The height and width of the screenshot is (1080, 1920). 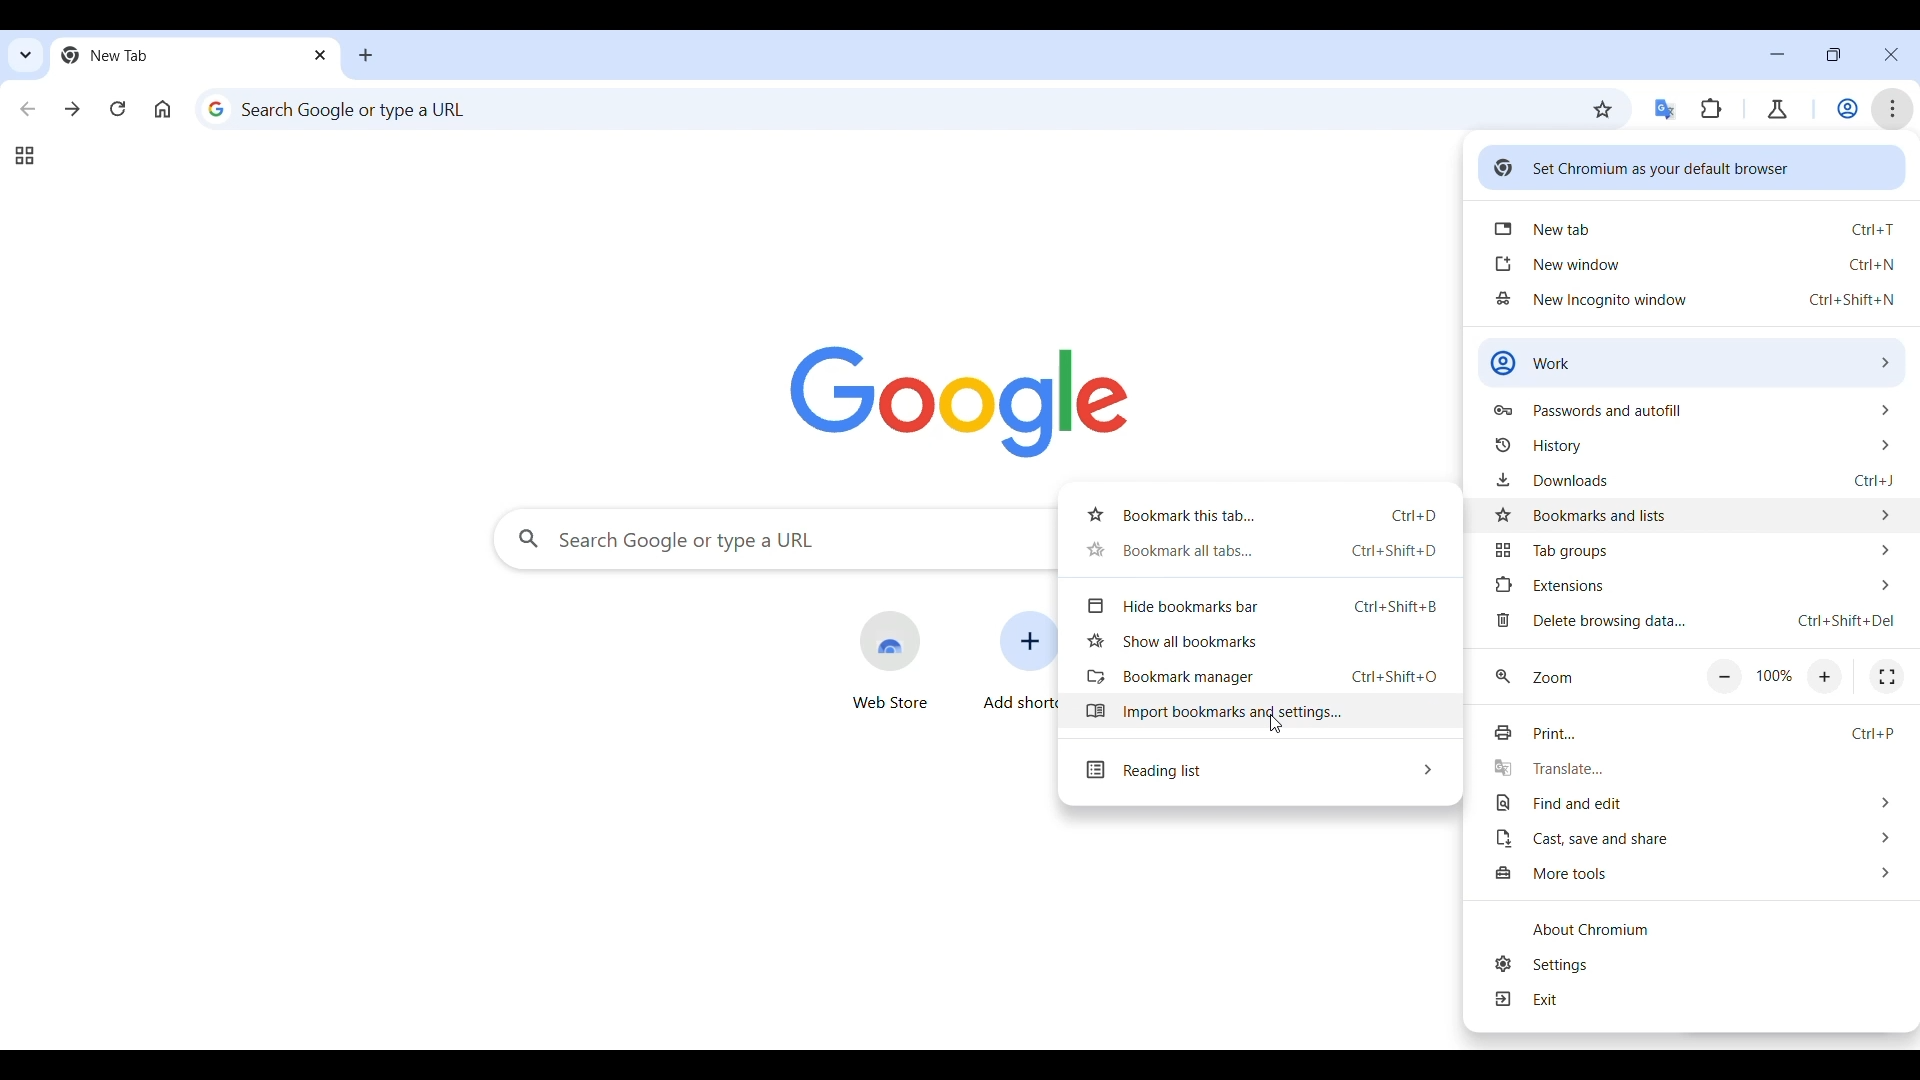 I want to click on Extensions, so click(x=1711, y=109).